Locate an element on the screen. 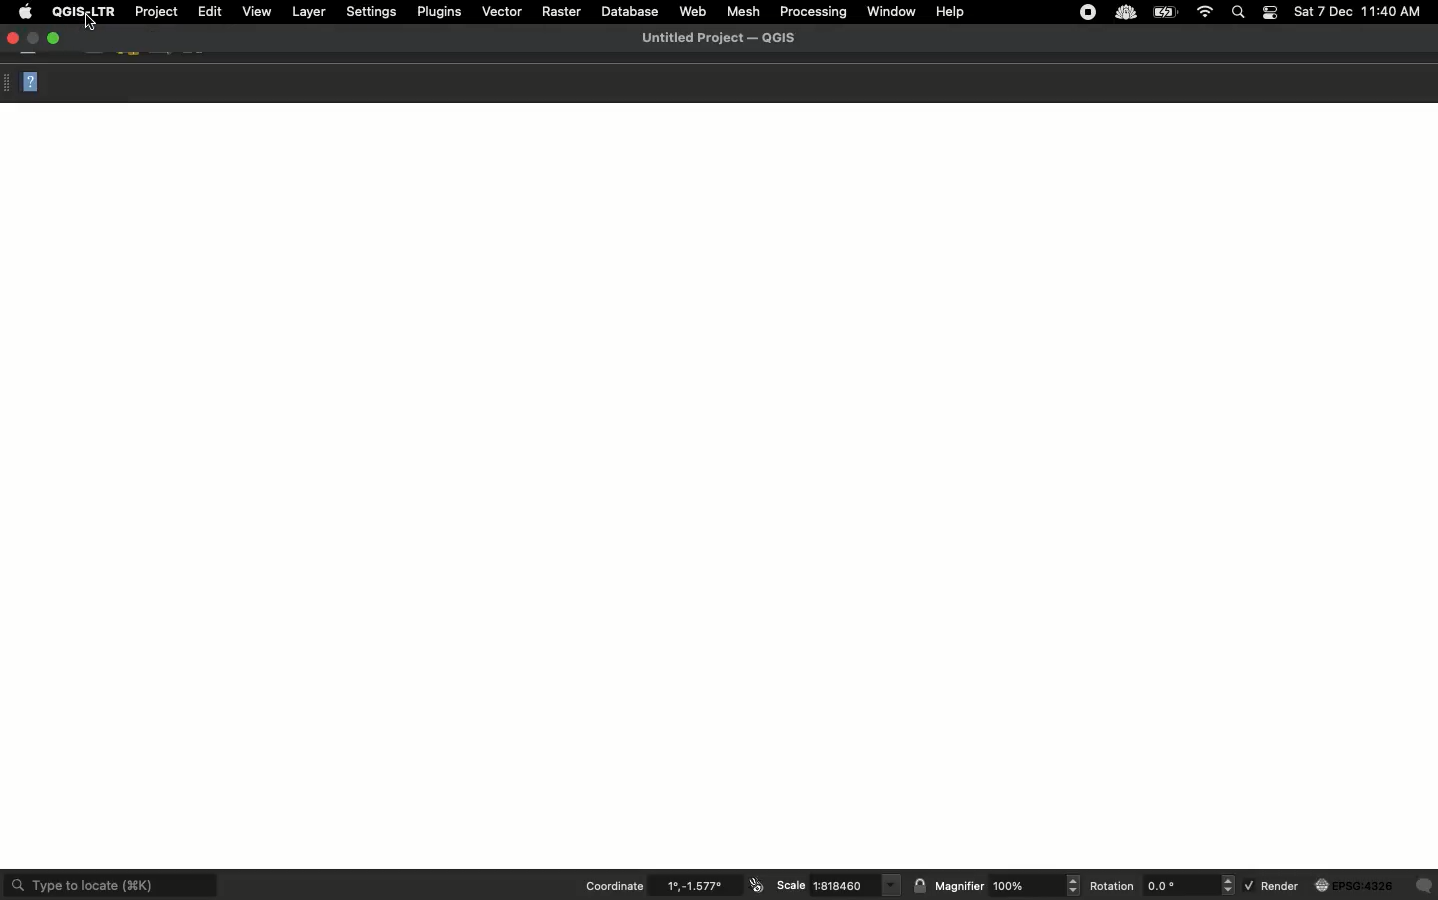 The height and width of the screenshot is (900, 1438). Help is located at coordinates (951, 12).